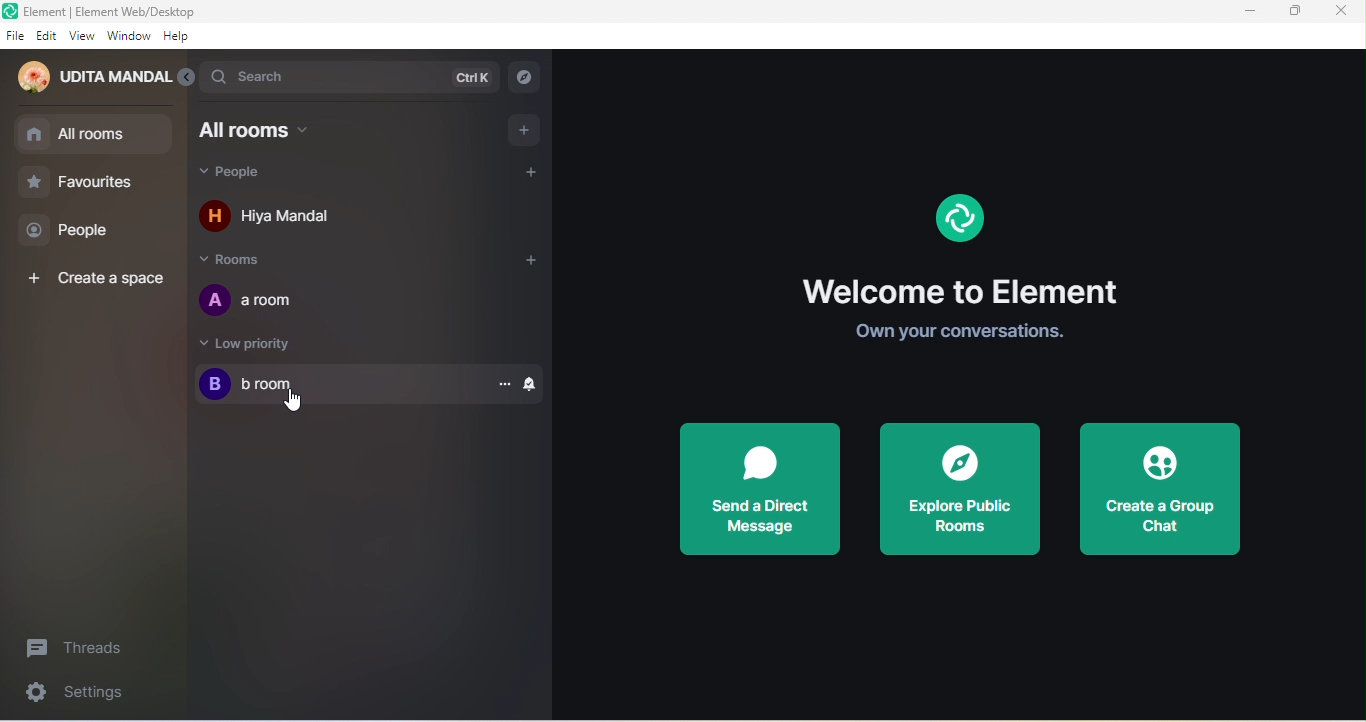  What do you see at coordinates (186, 77) in the screenshot?
I see `expand` at bounding box center [186, 77].